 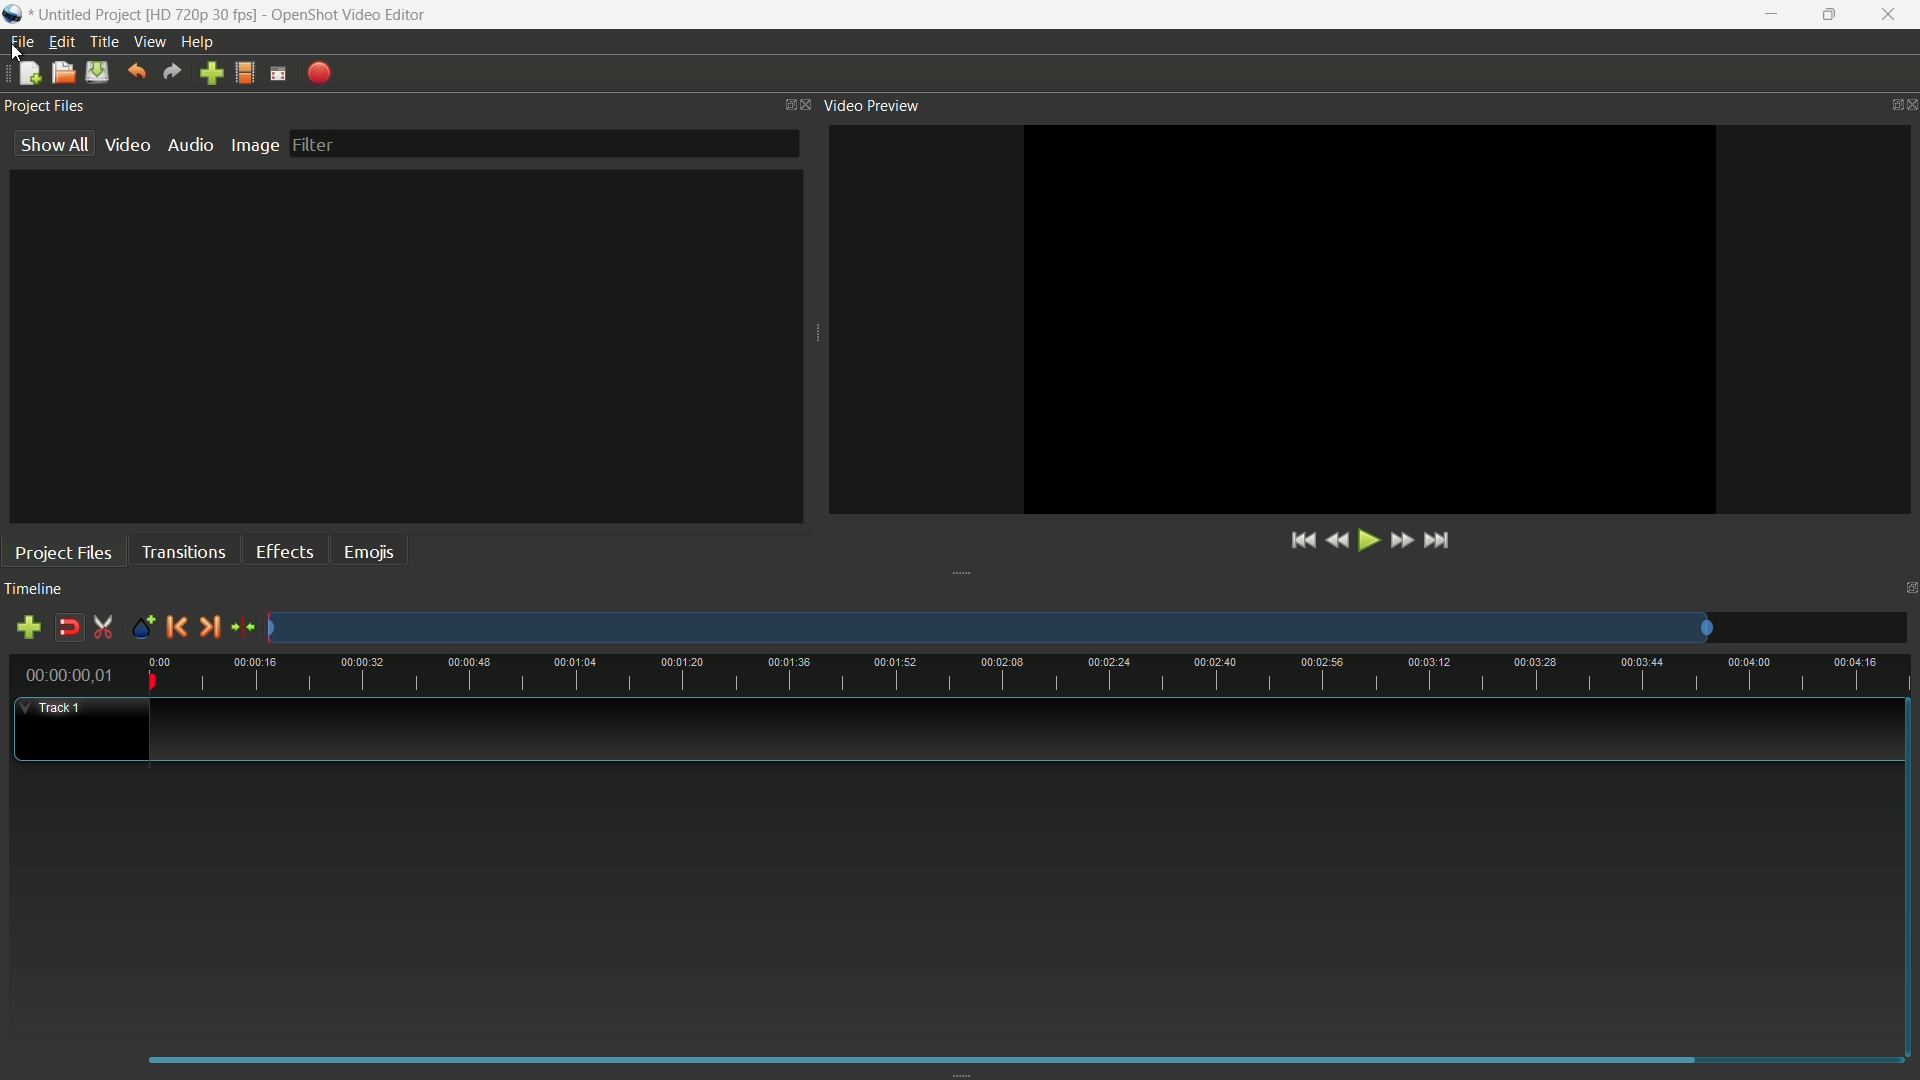 I want to click on full screen, so click(x=278, y=73).